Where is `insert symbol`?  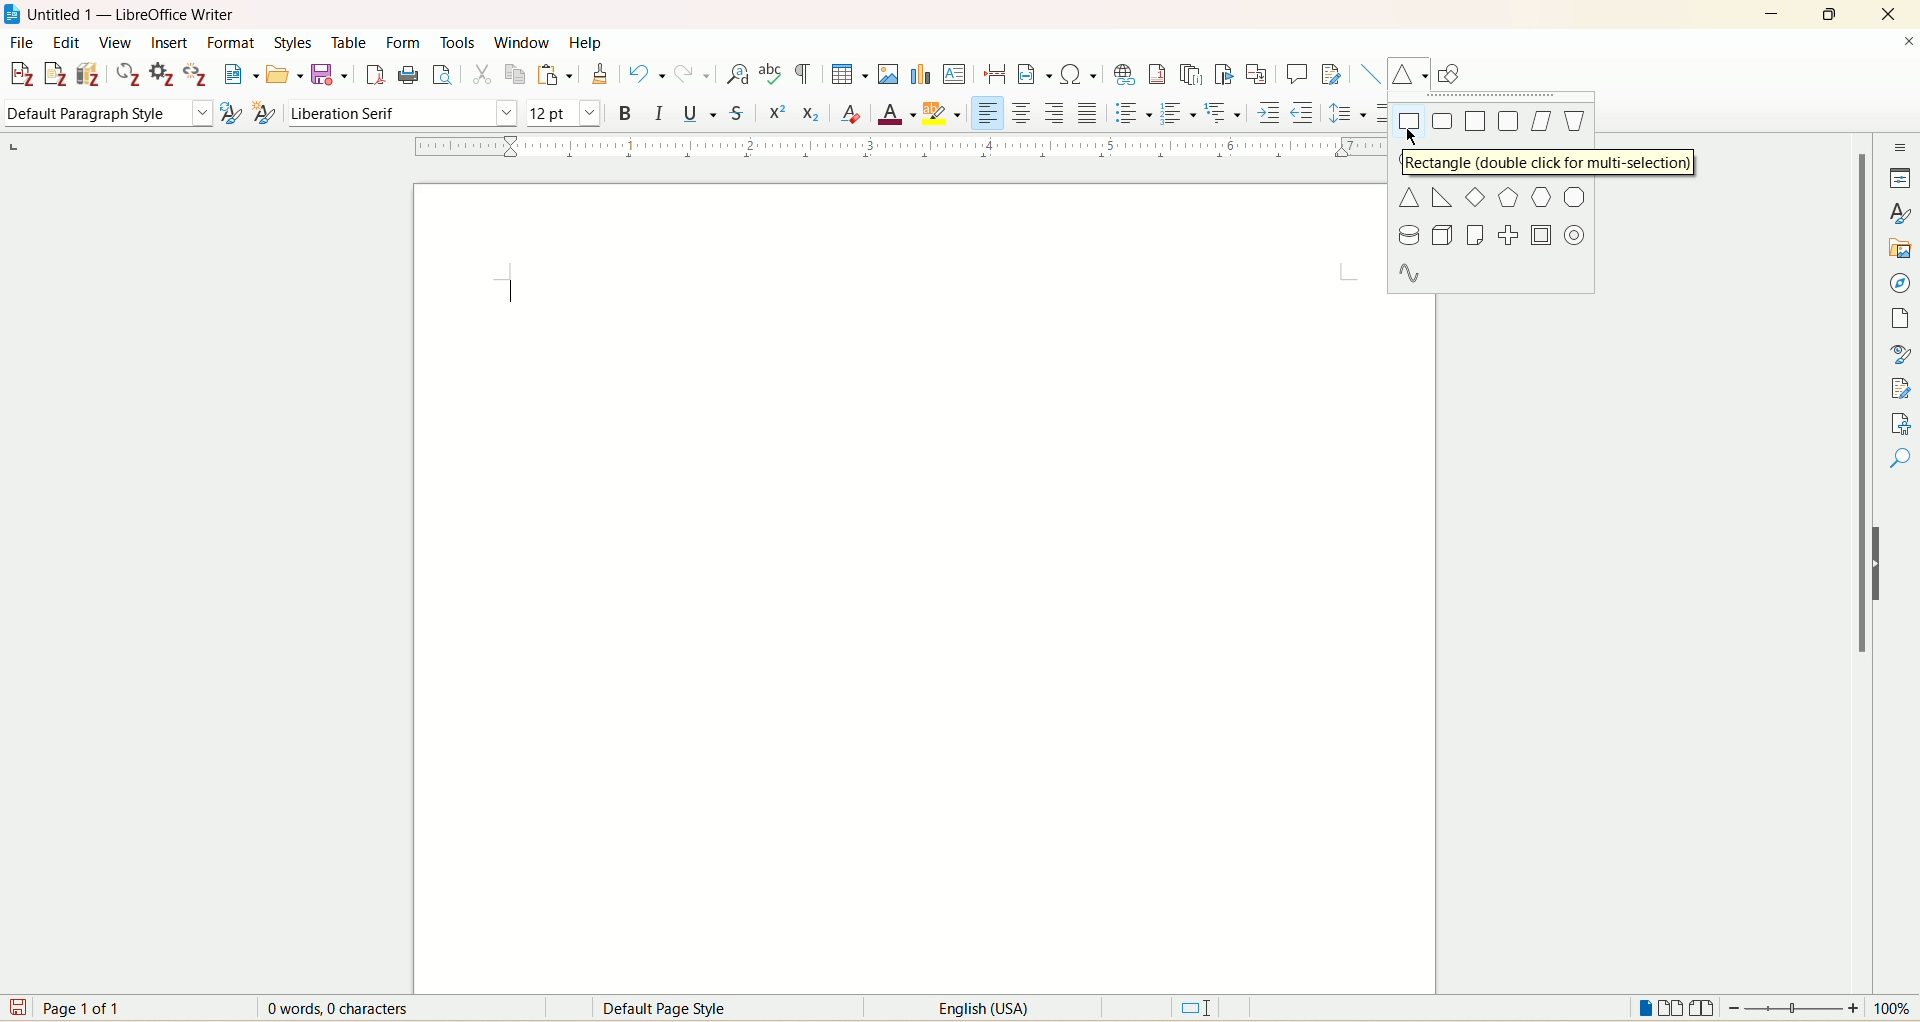
insert symbol is located at coordinates (1078, 74).